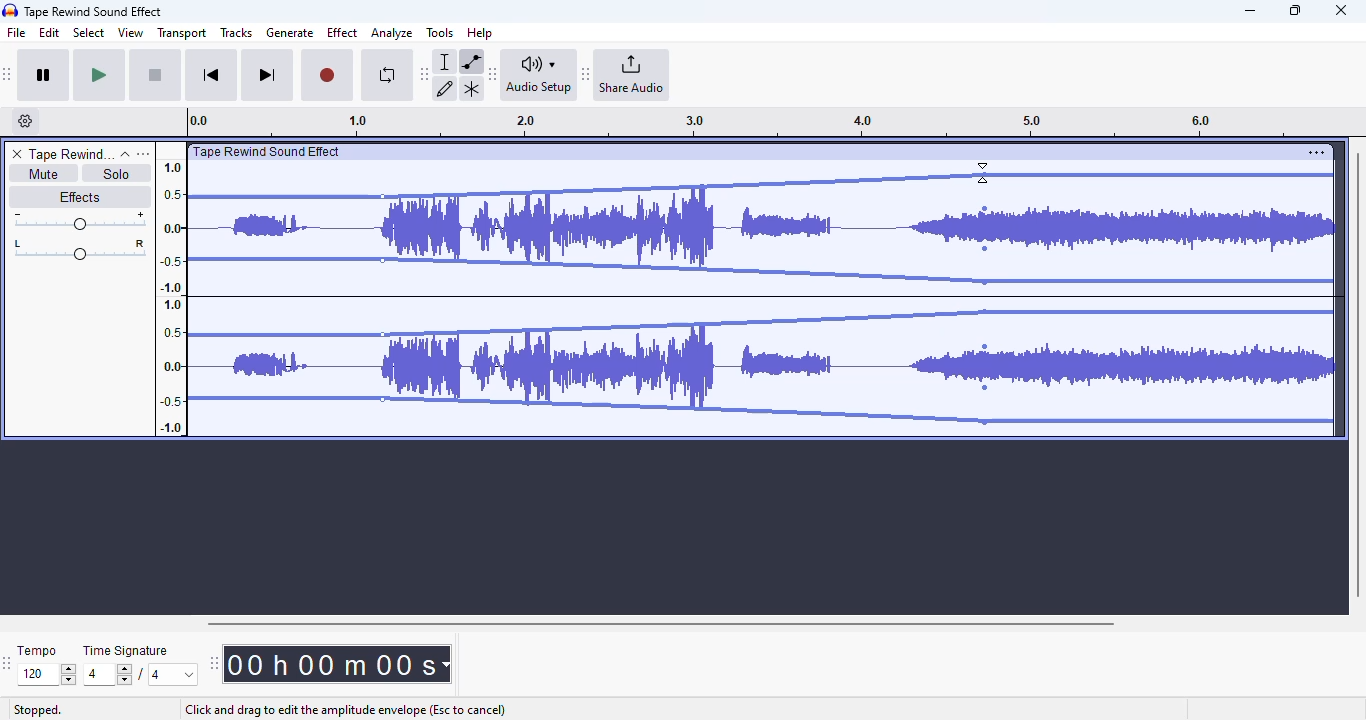  Describe the element at coordinates (985, 422) in the screenshot. I see `Control point` at that location.